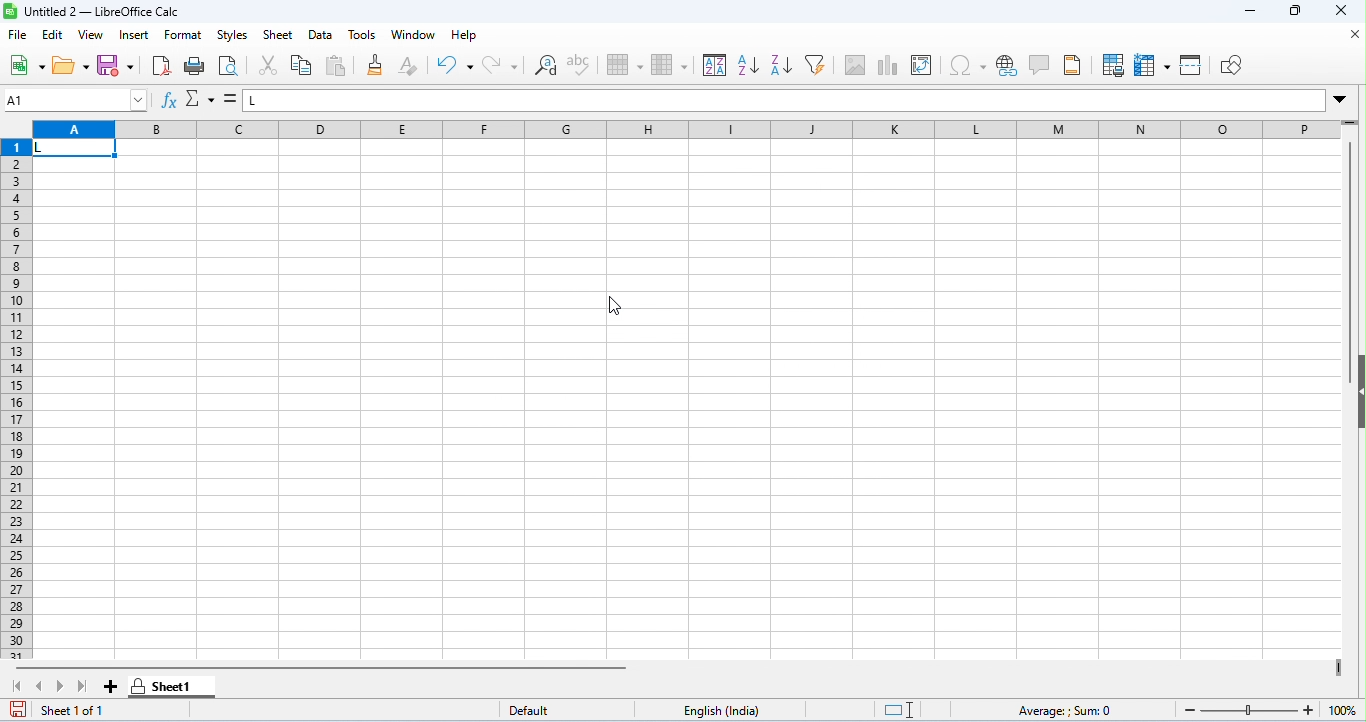 The image size is (1366, 722). I want to click on open, so click(71, 66).